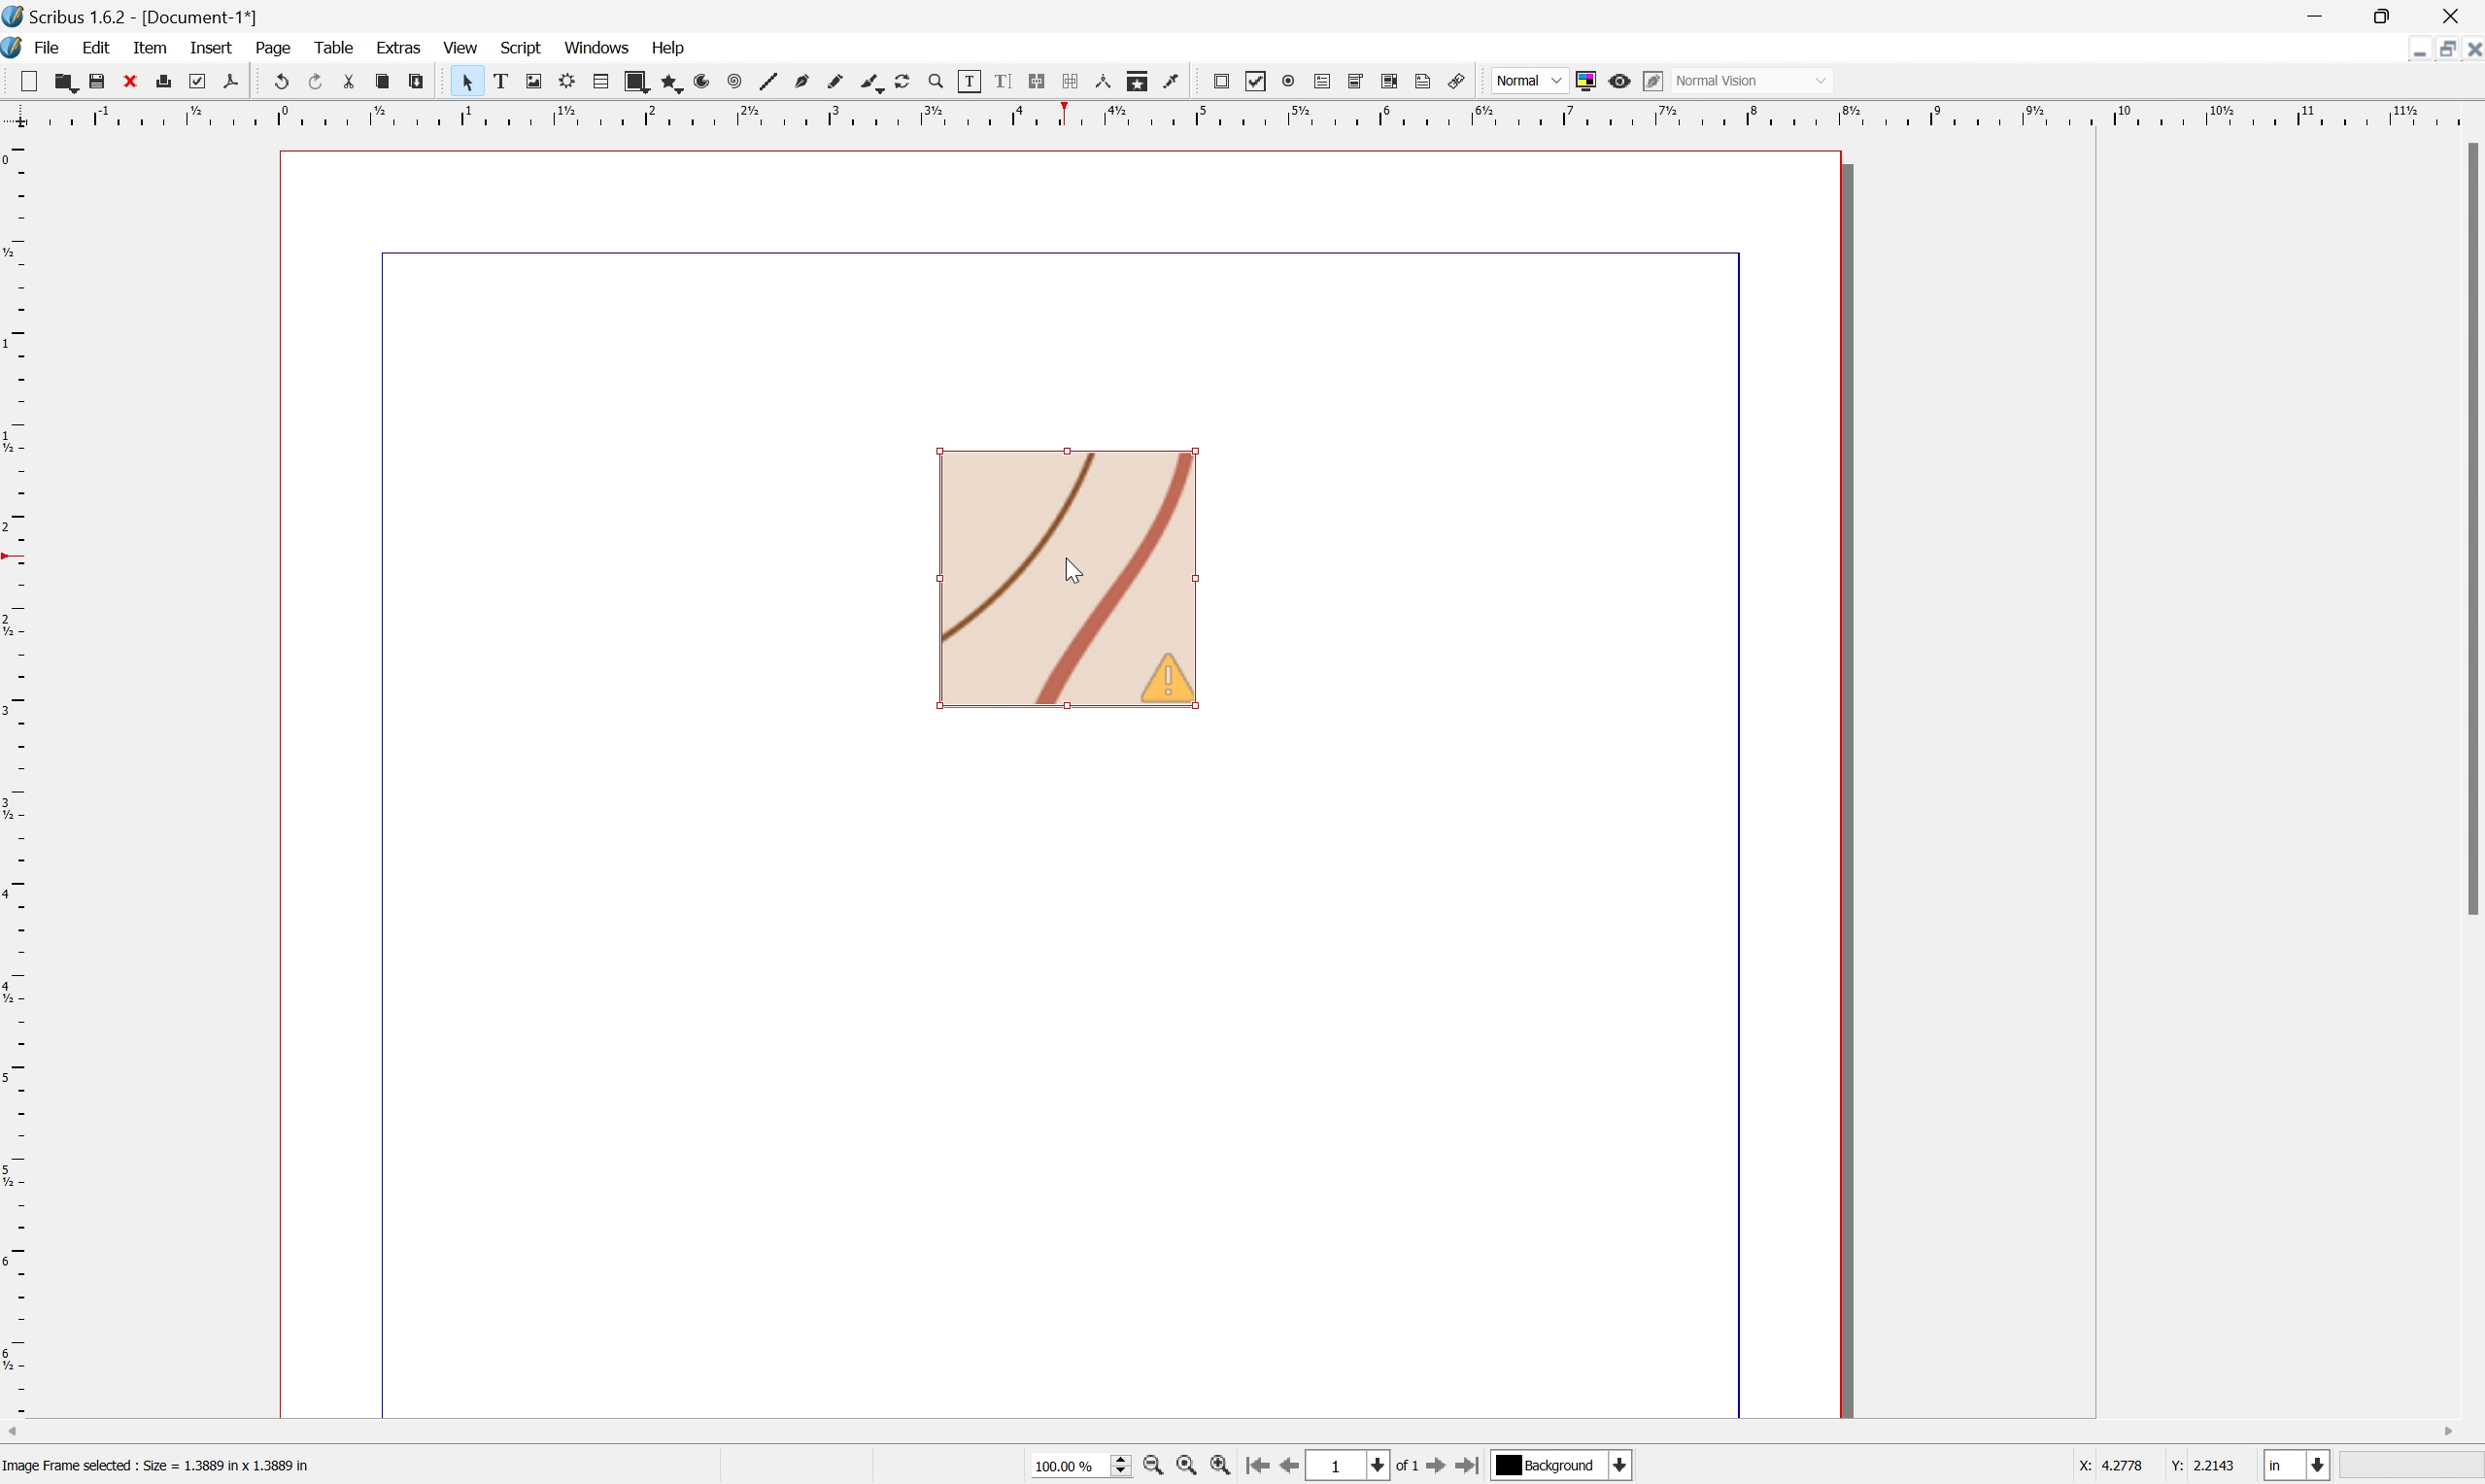  Describe the element at coordinates (168, 82) in the screenshot. I see `Print` at that location.